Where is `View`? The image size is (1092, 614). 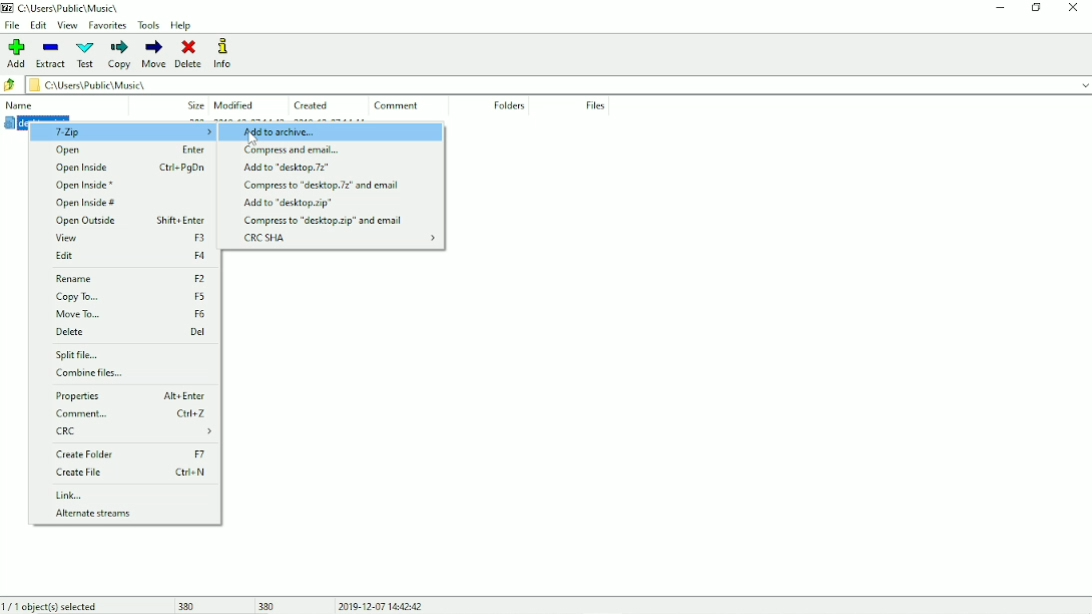 View is located at coordinates (130, 239).